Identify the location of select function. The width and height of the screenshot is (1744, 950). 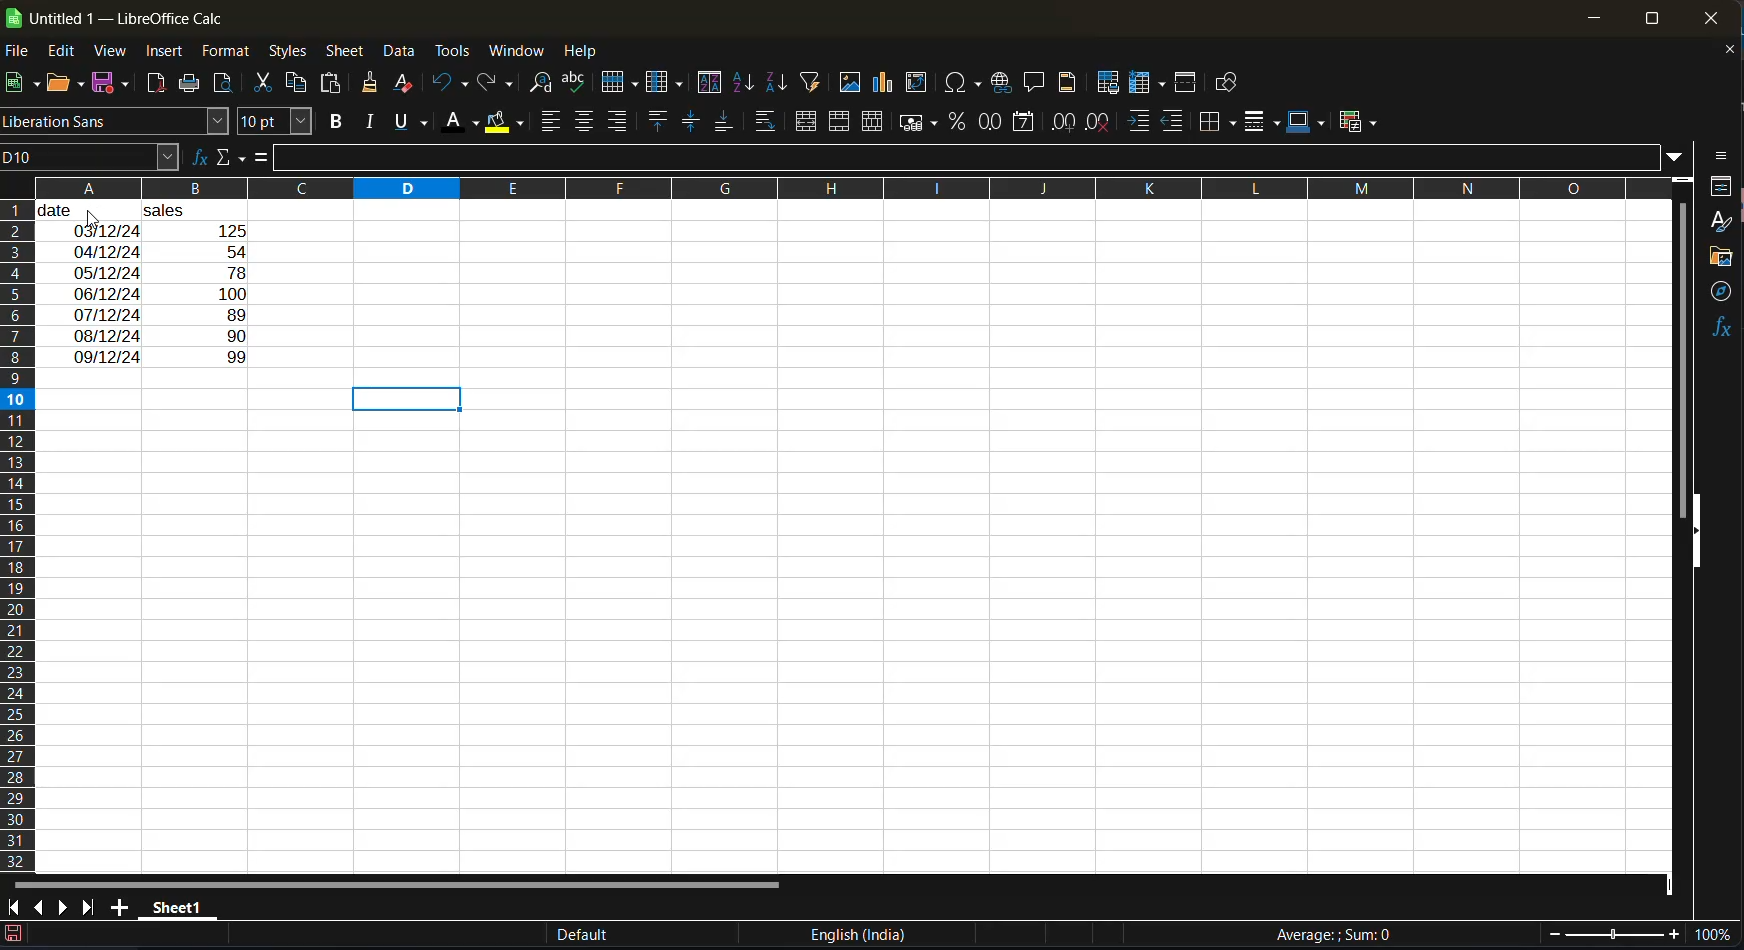
(229, 157).